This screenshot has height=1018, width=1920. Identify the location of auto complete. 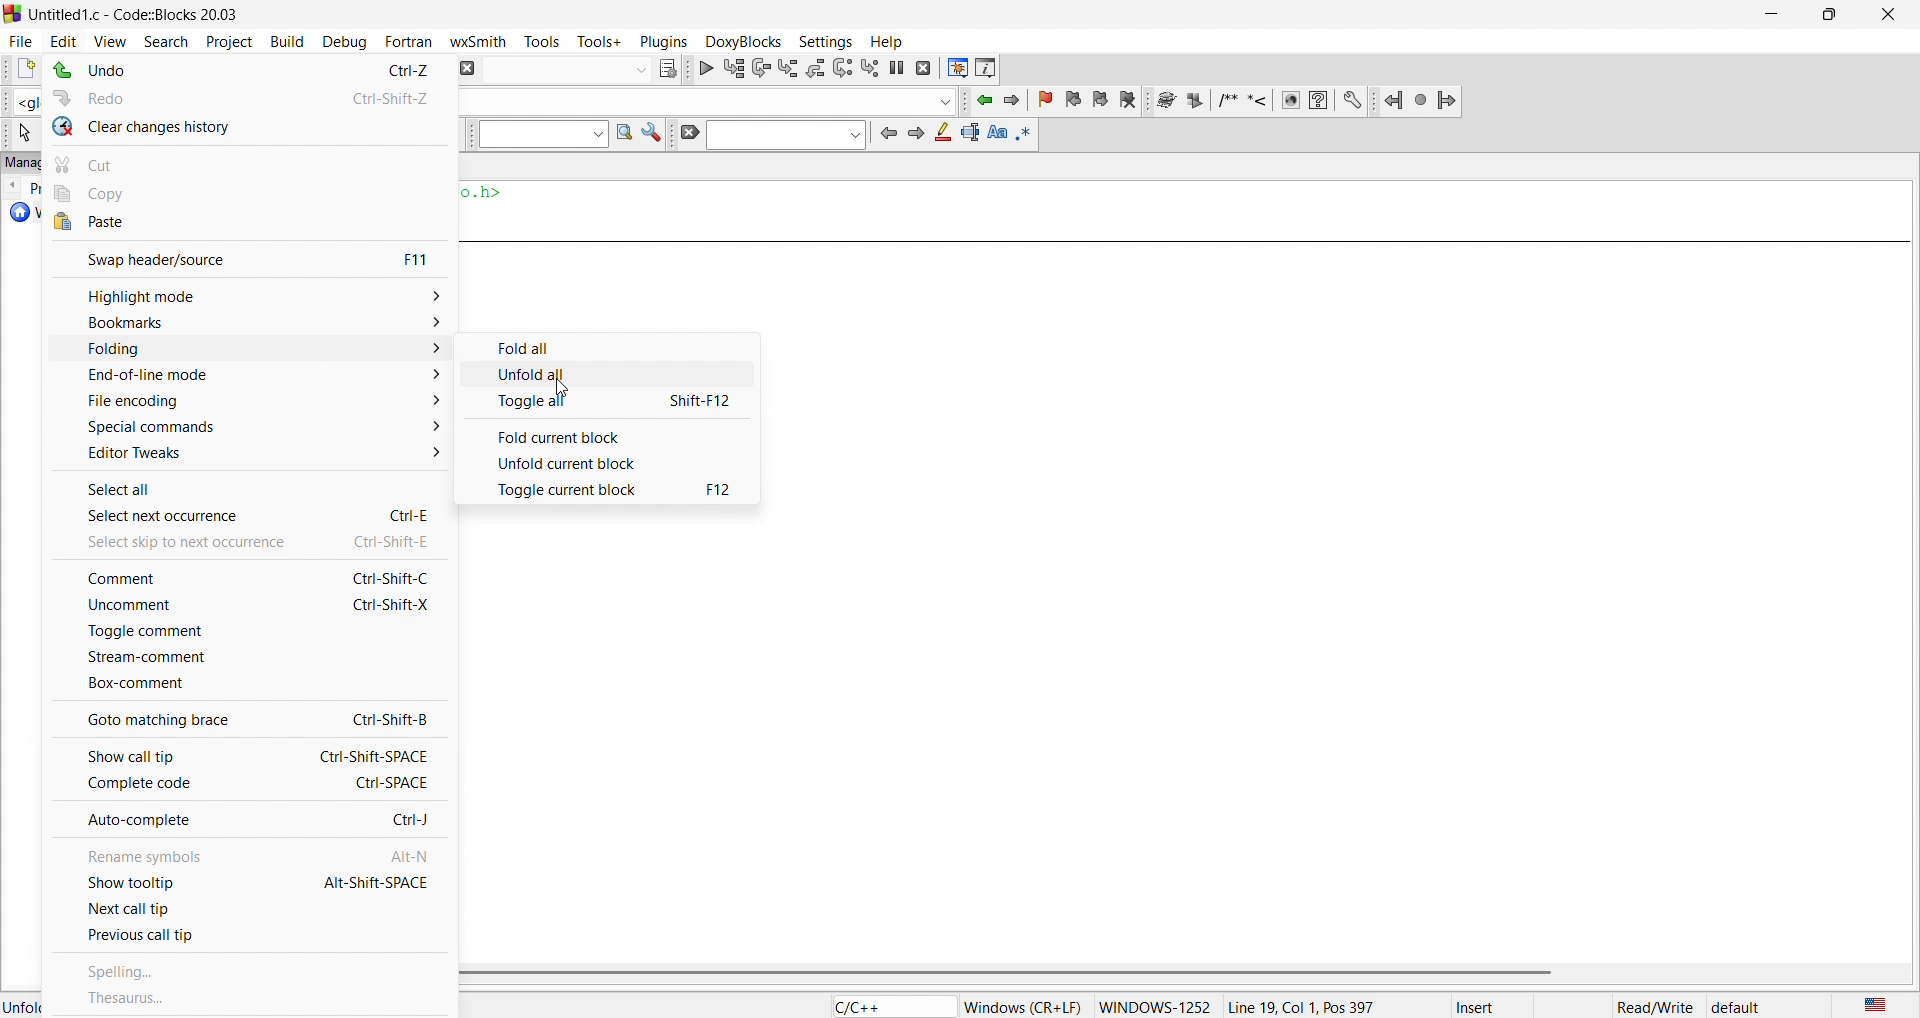
(248, 821).